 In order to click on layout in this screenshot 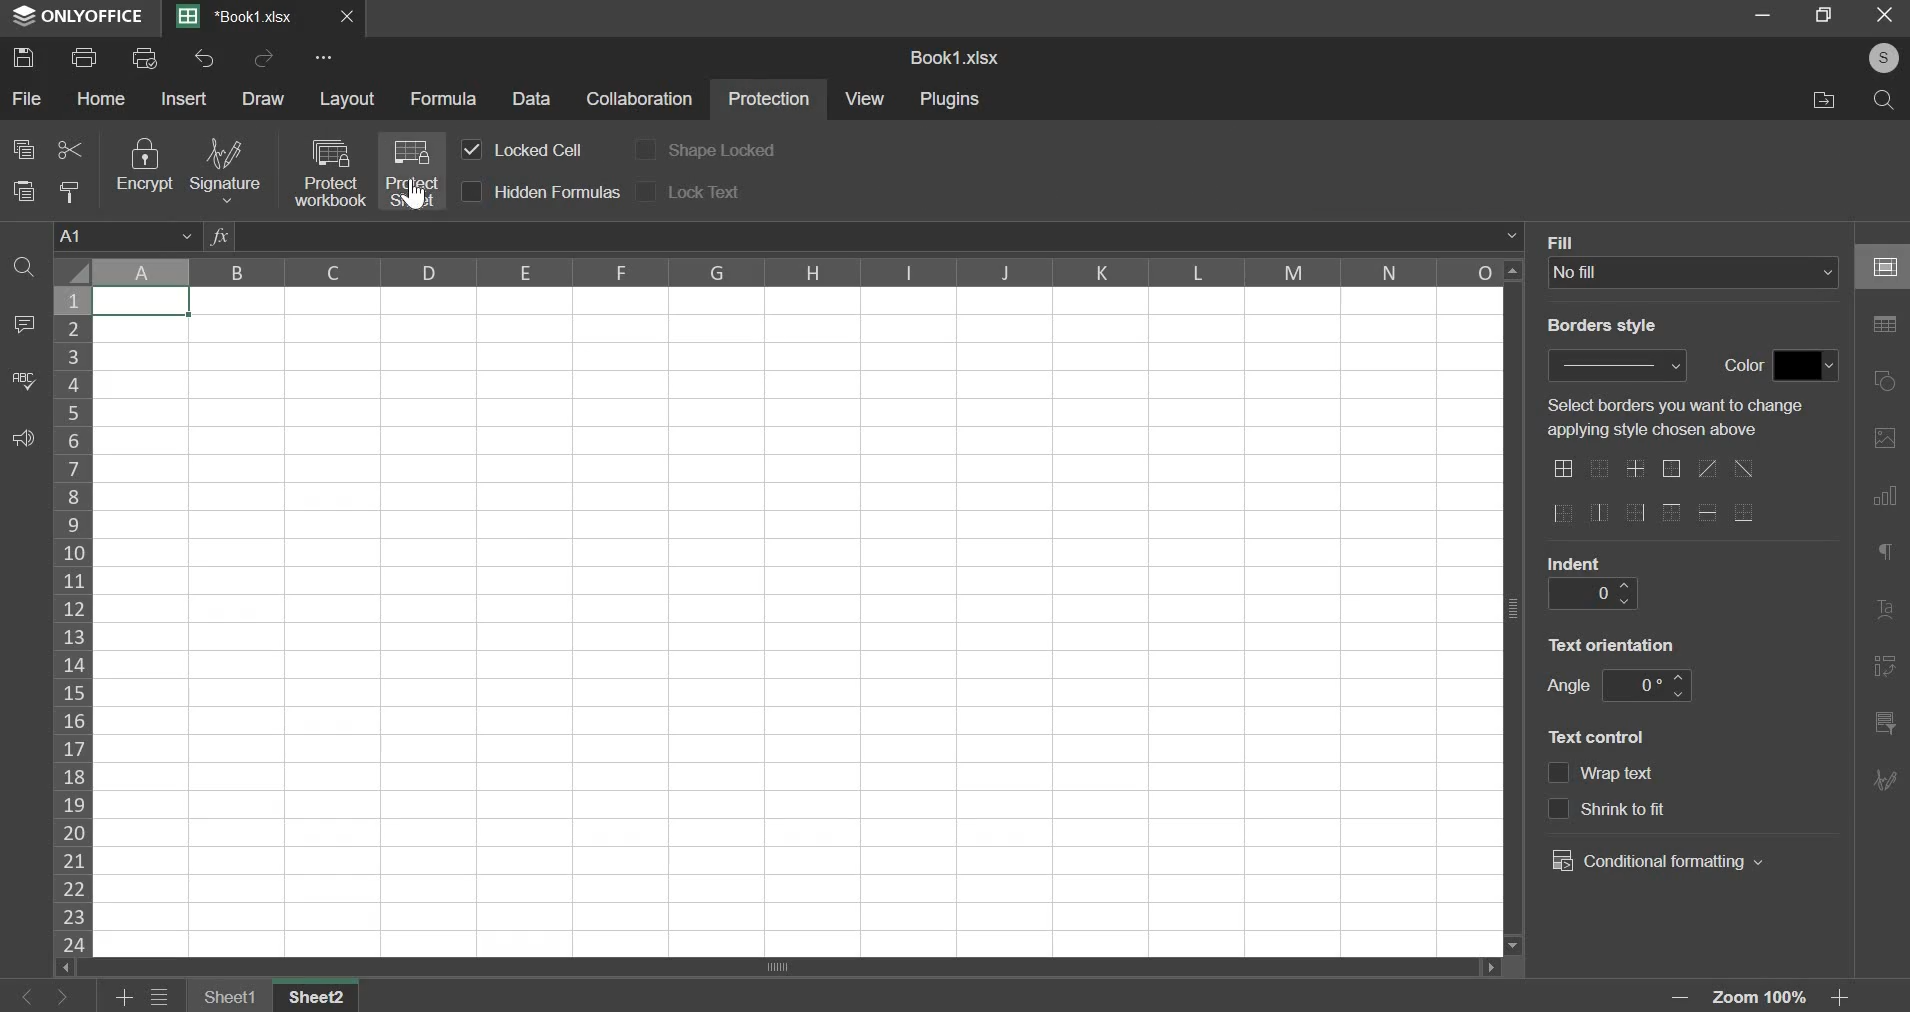, I will do `click(348, 98)`.